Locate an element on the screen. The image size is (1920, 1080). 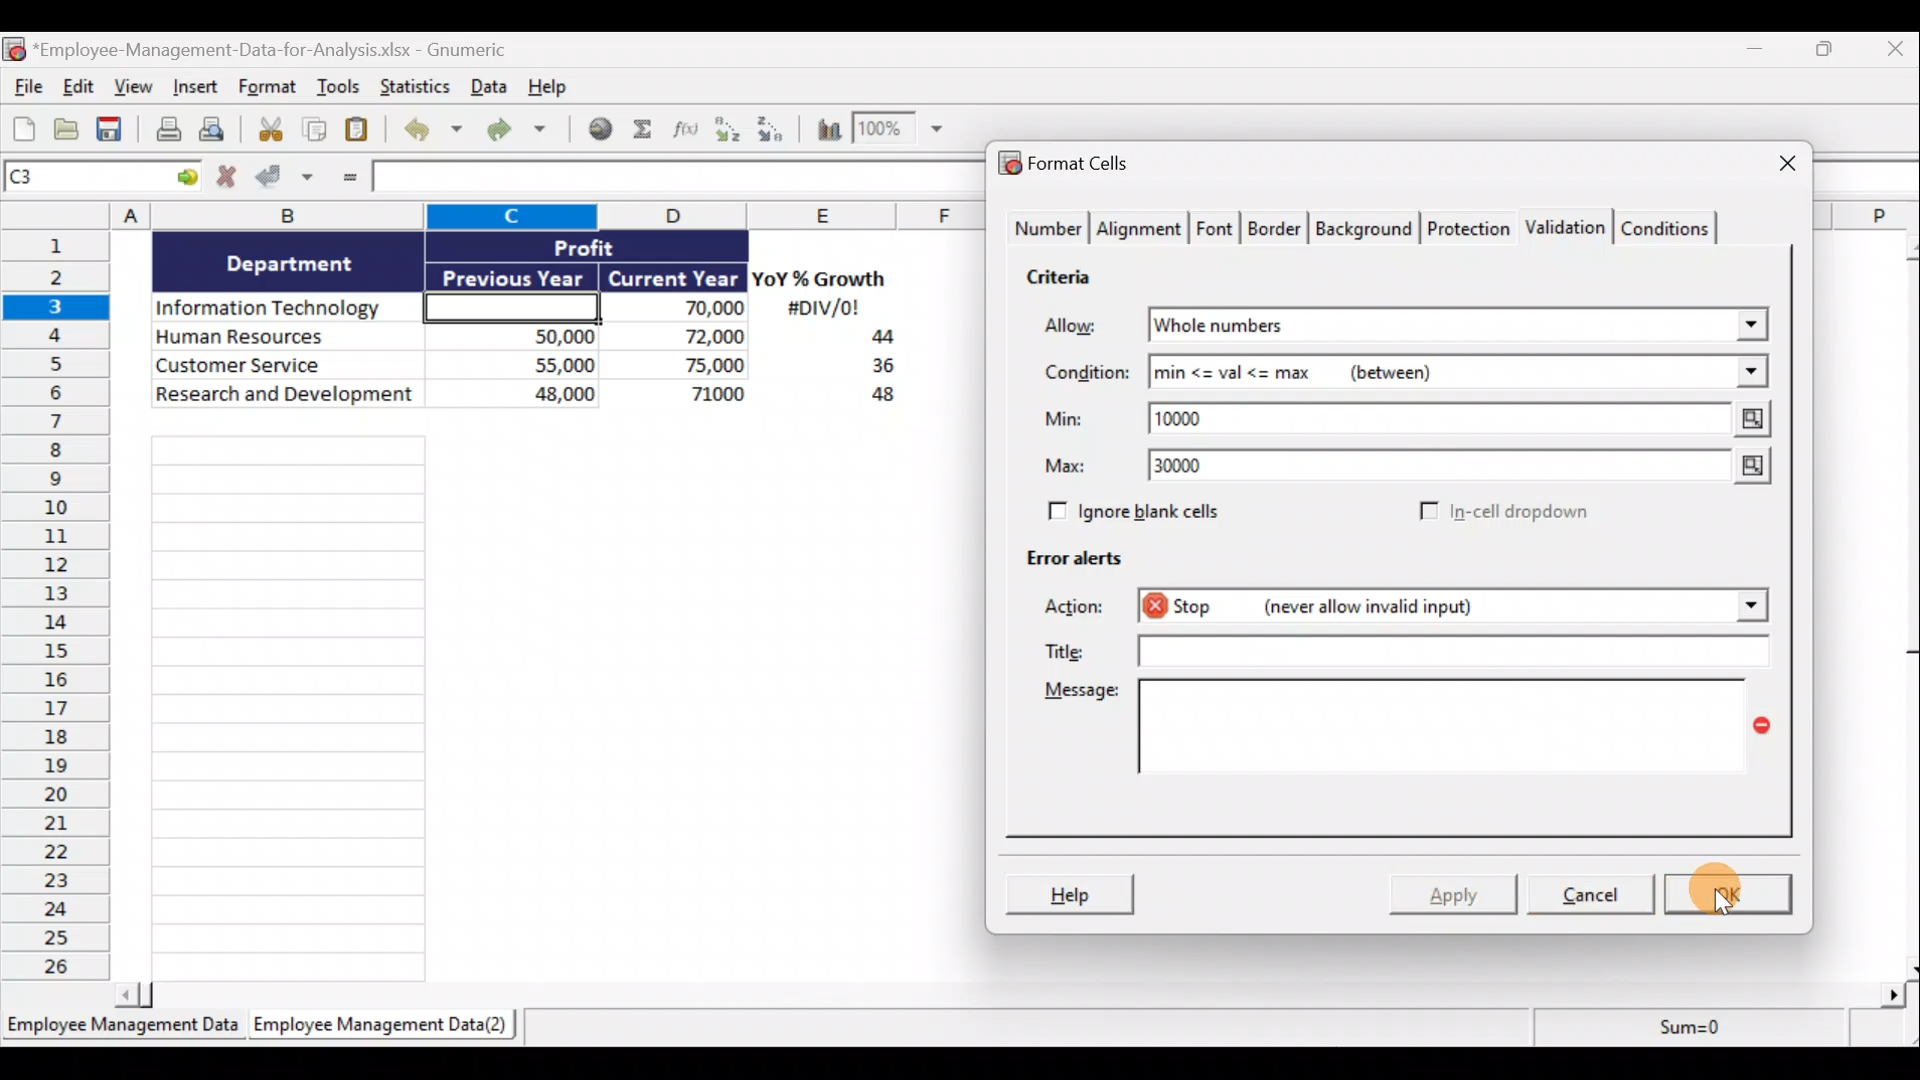
Allow is located at coordinates (1085, 327).